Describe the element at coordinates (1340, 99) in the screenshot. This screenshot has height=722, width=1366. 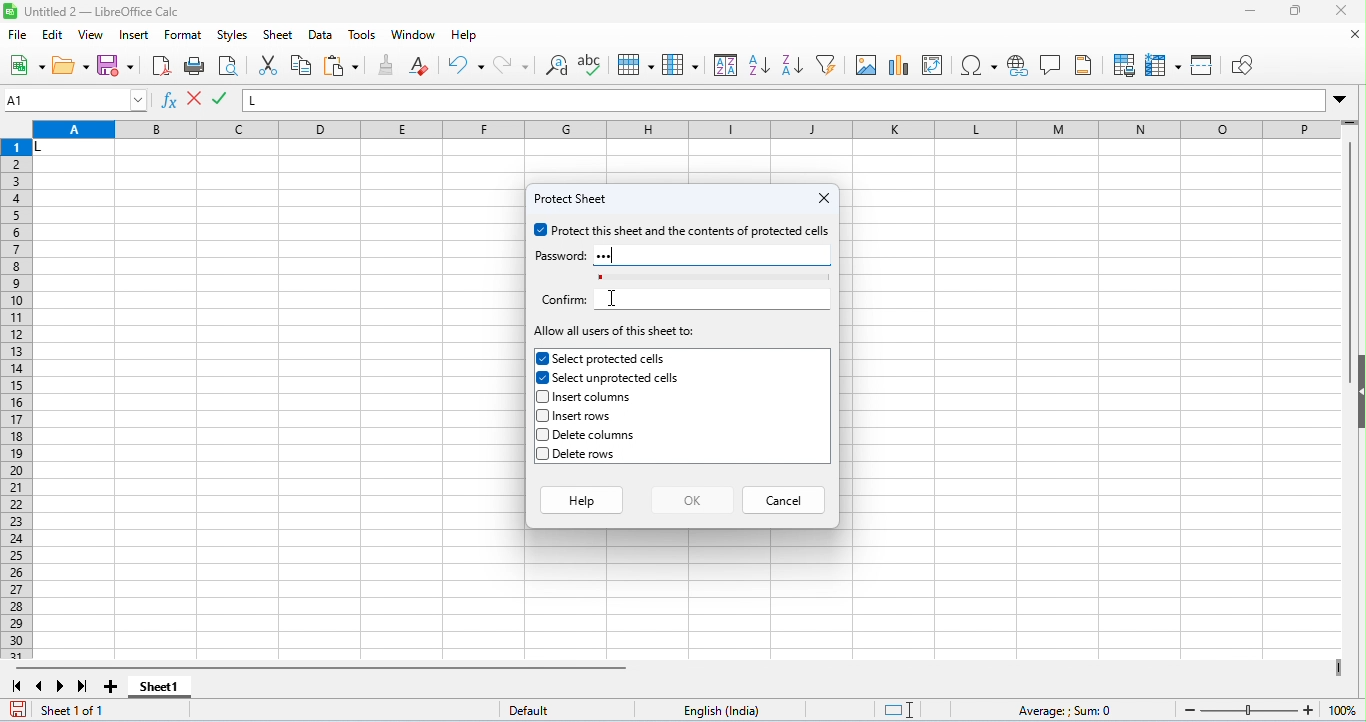
I see `drop down` at that location.